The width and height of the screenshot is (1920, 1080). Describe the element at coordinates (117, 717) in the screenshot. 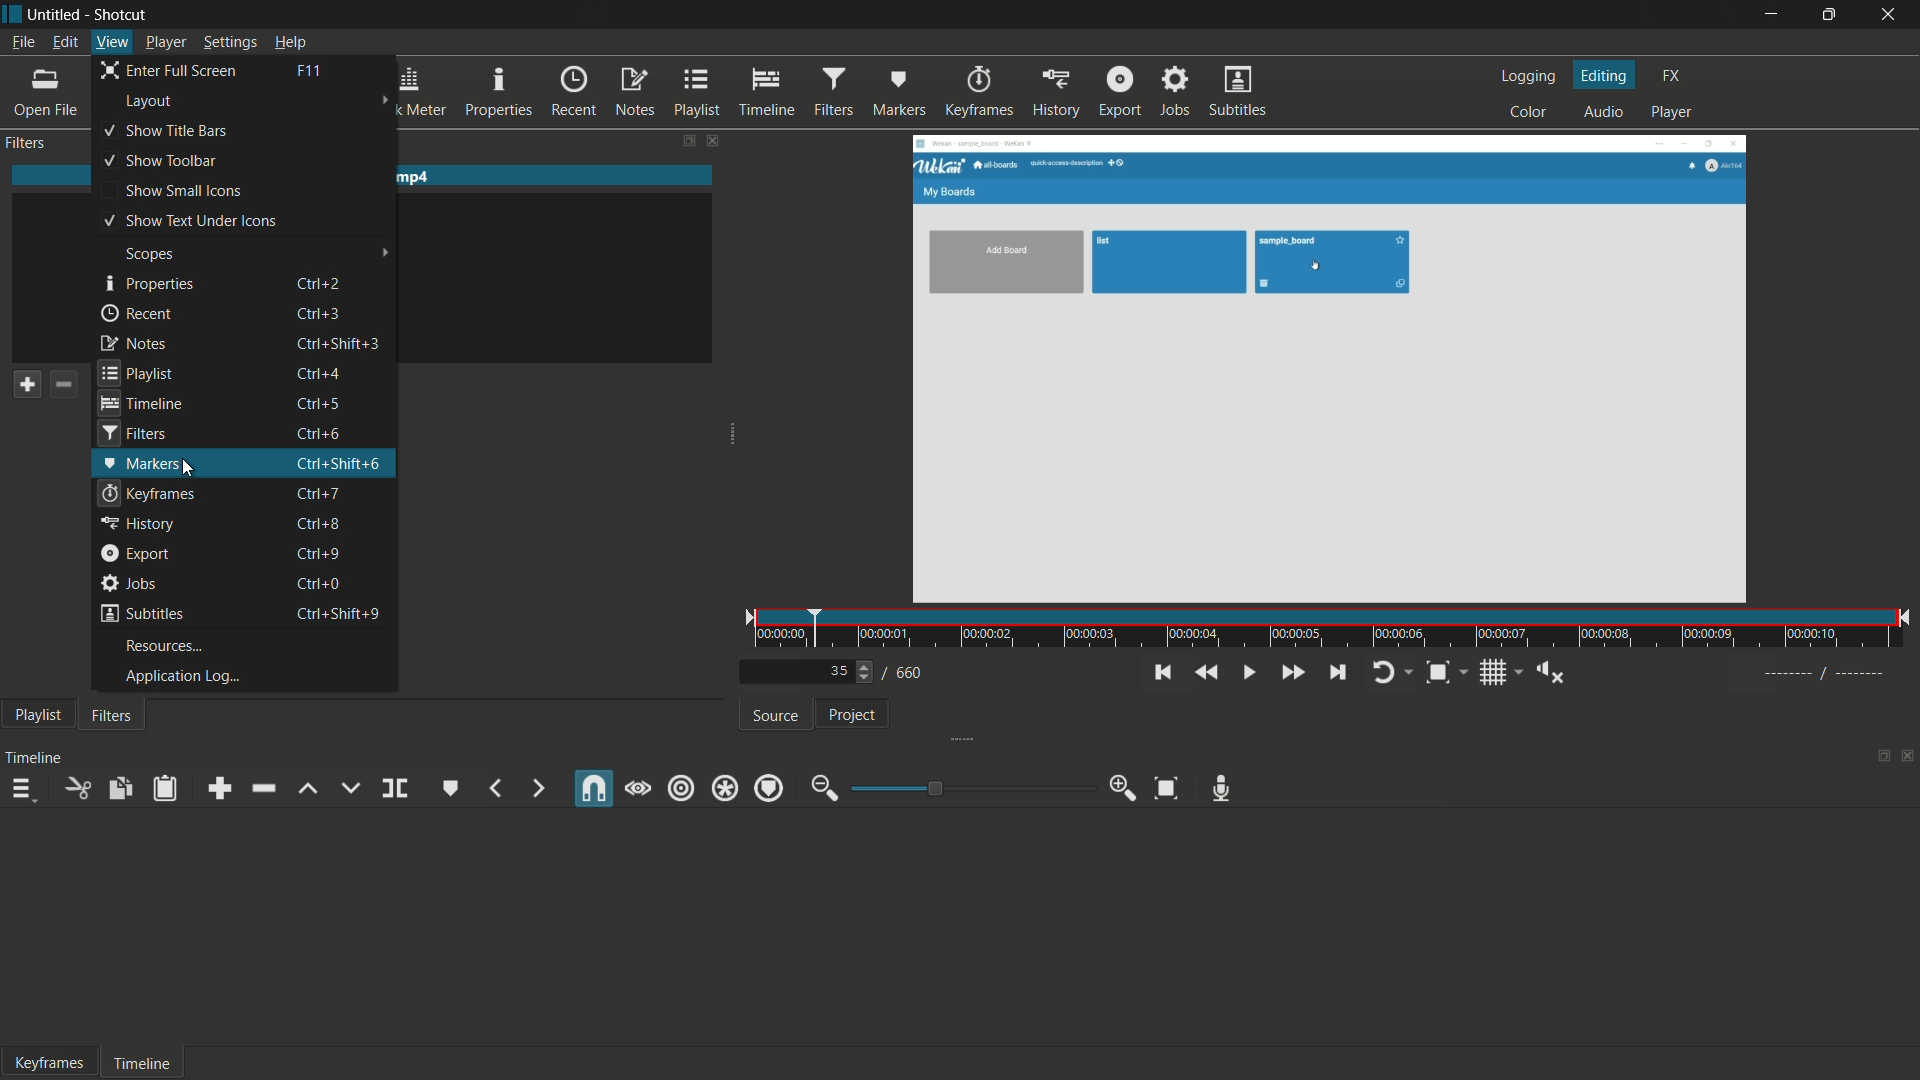

I see `filters` at that location.